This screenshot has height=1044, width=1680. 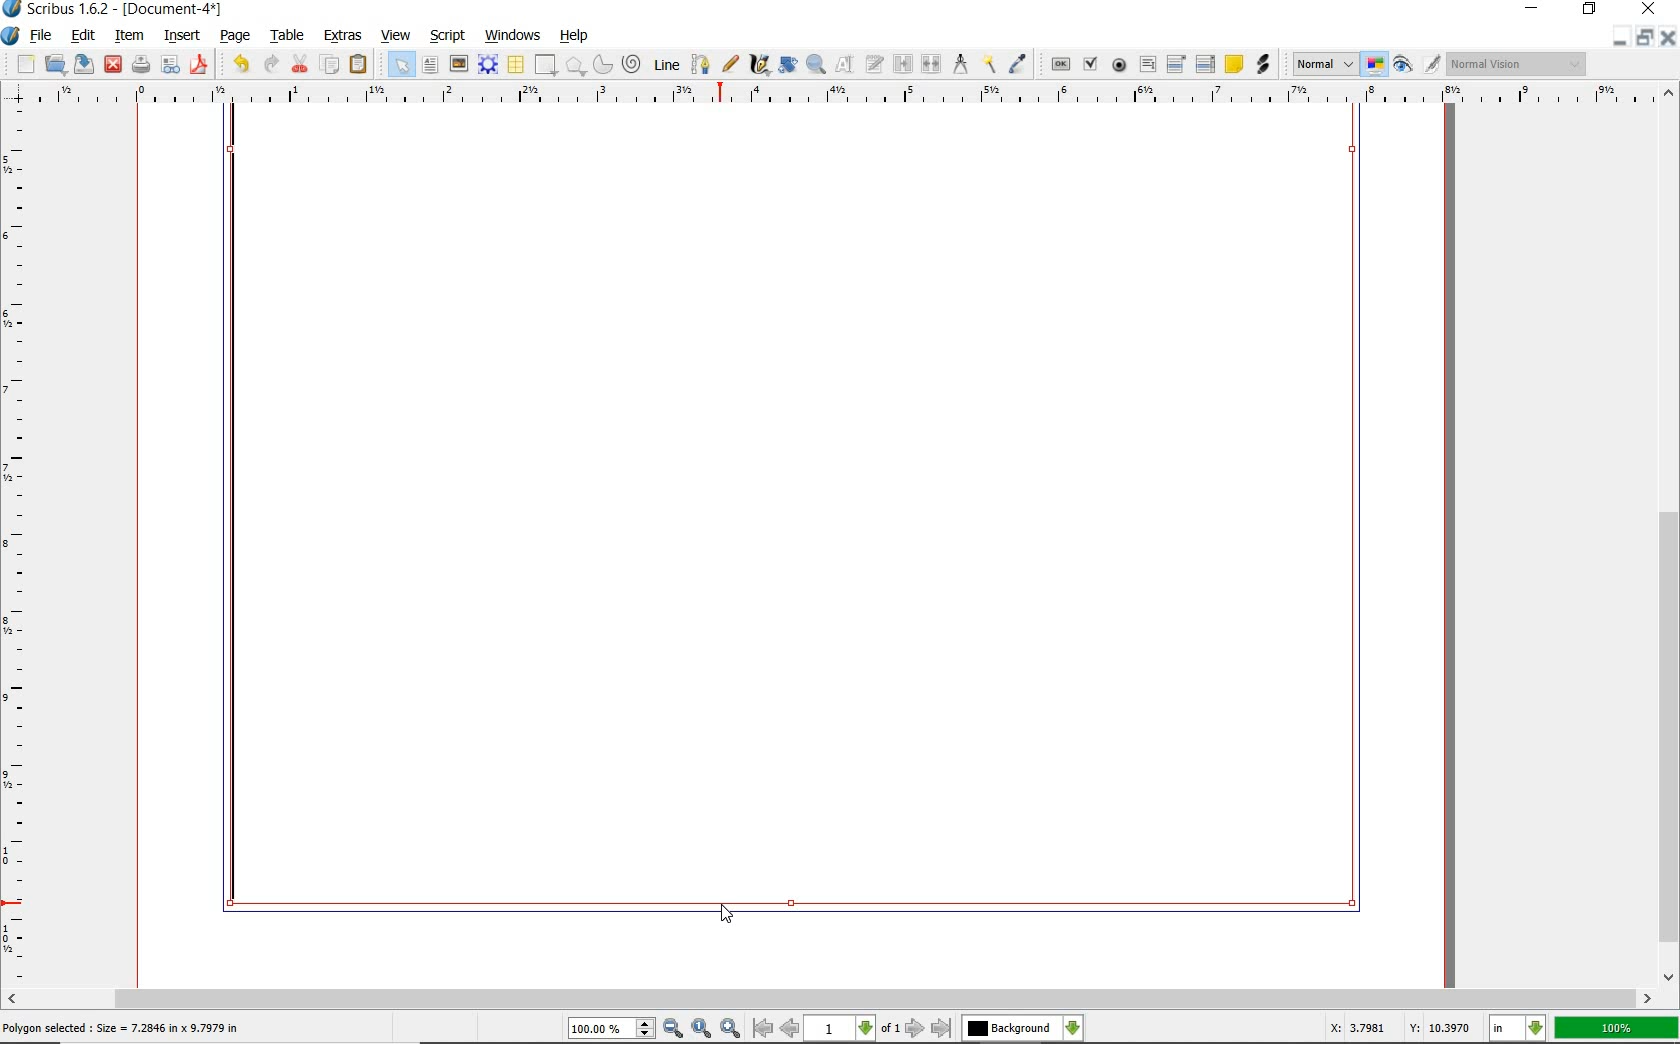 I want to click on arc, so click(x=603, y=63).